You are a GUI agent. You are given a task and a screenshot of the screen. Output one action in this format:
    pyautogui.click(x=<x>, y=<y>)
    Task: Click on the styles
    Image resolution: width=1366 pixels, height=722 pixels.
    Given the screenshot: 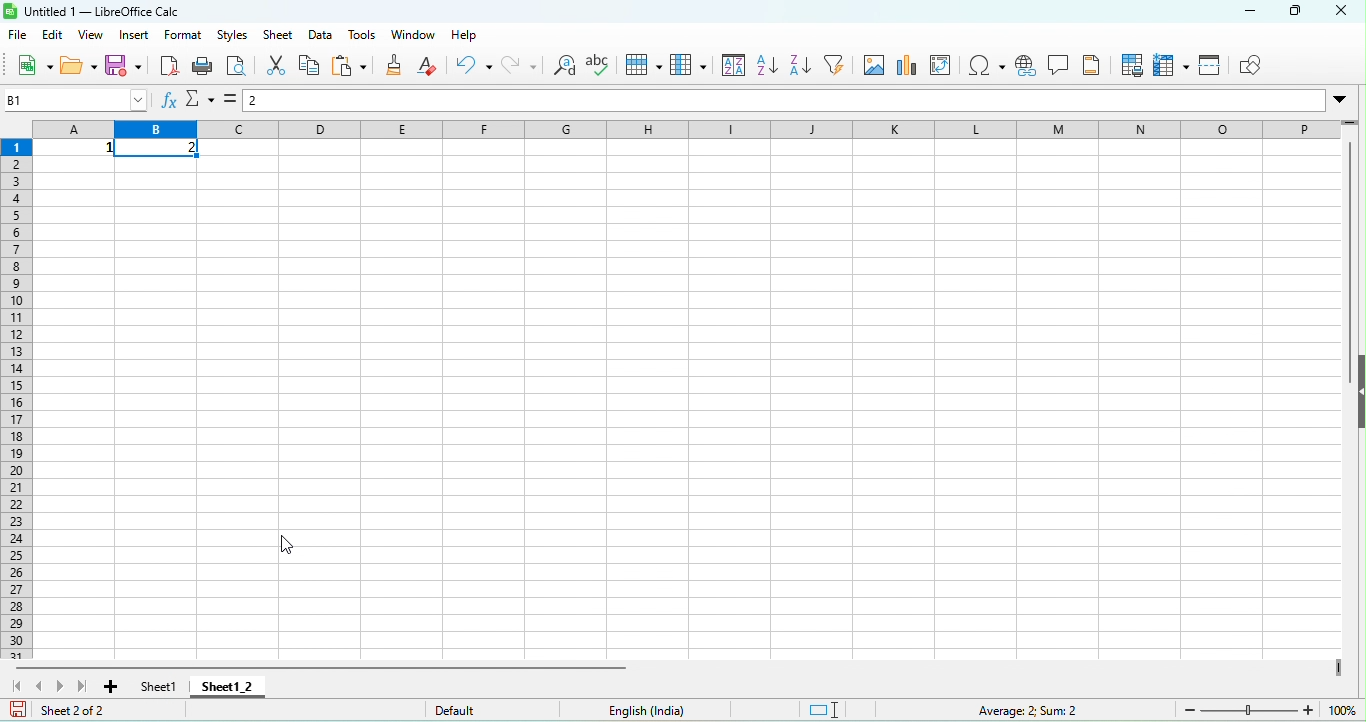 What is the action you would take?
    pyautogui.click(x=229, y=35)
    